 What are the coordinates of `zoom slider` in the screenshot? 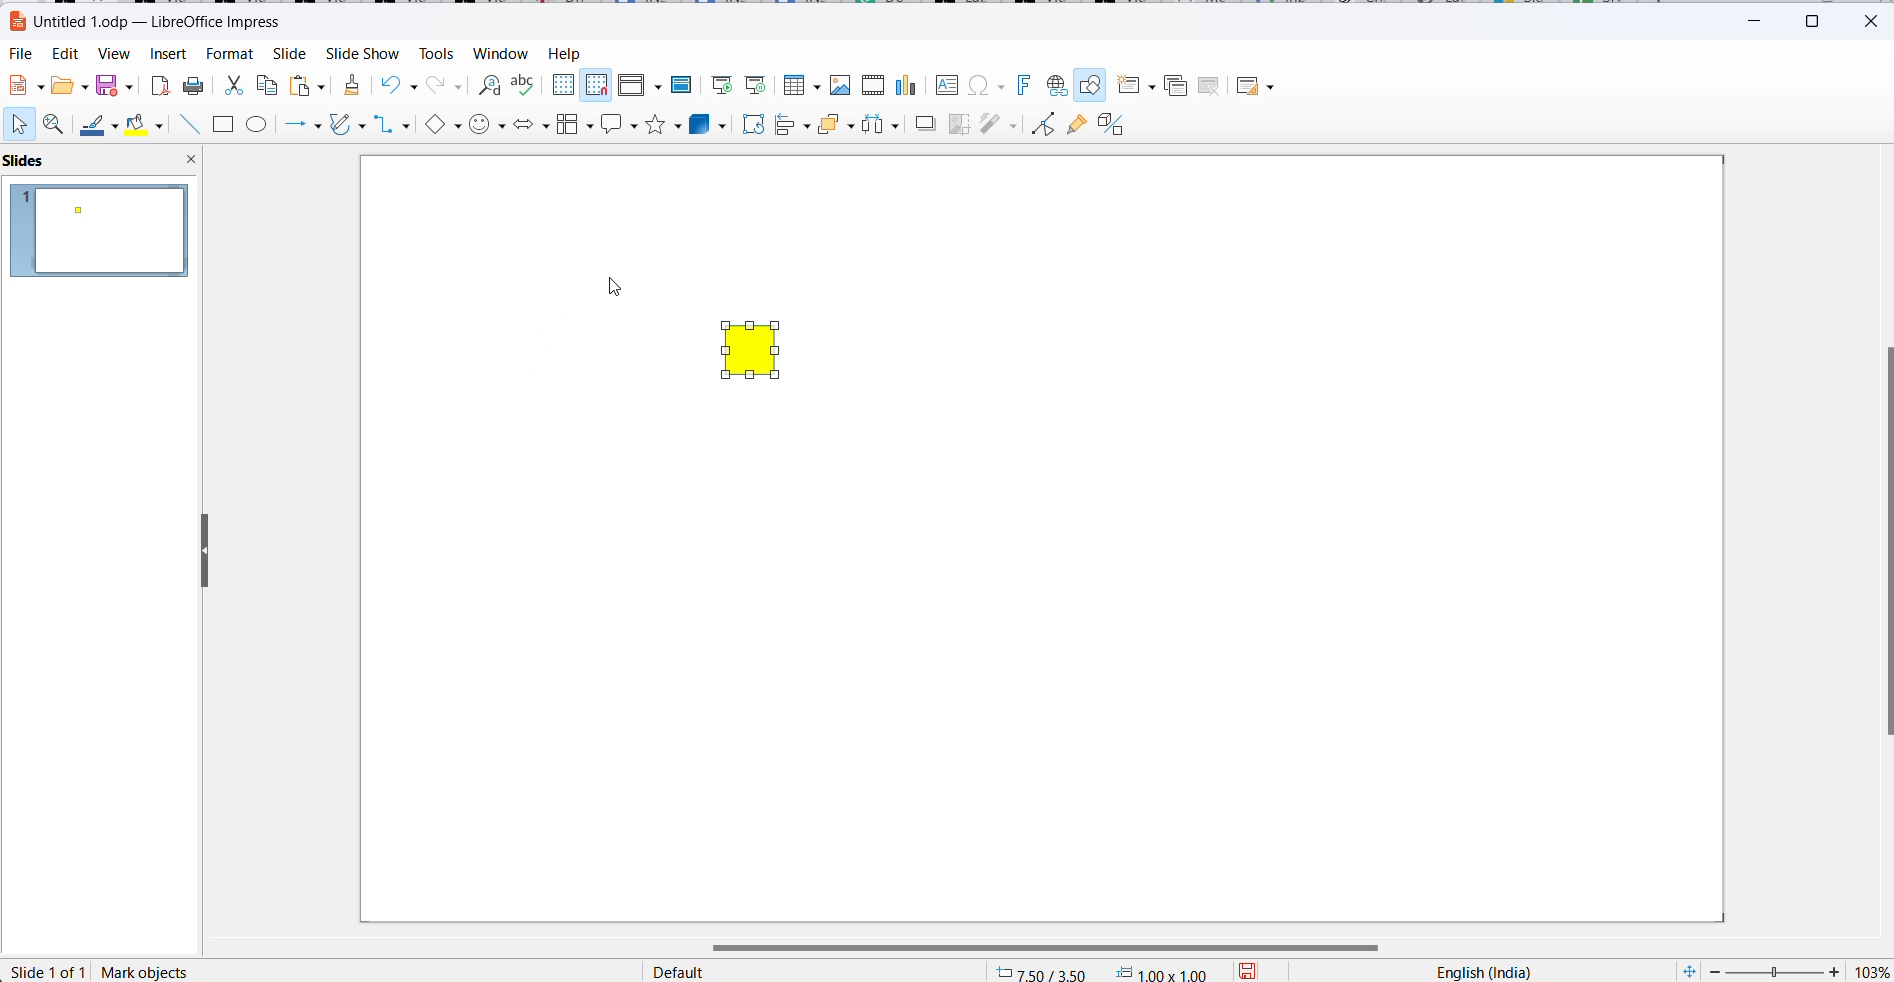 It's located at (1774, 971).